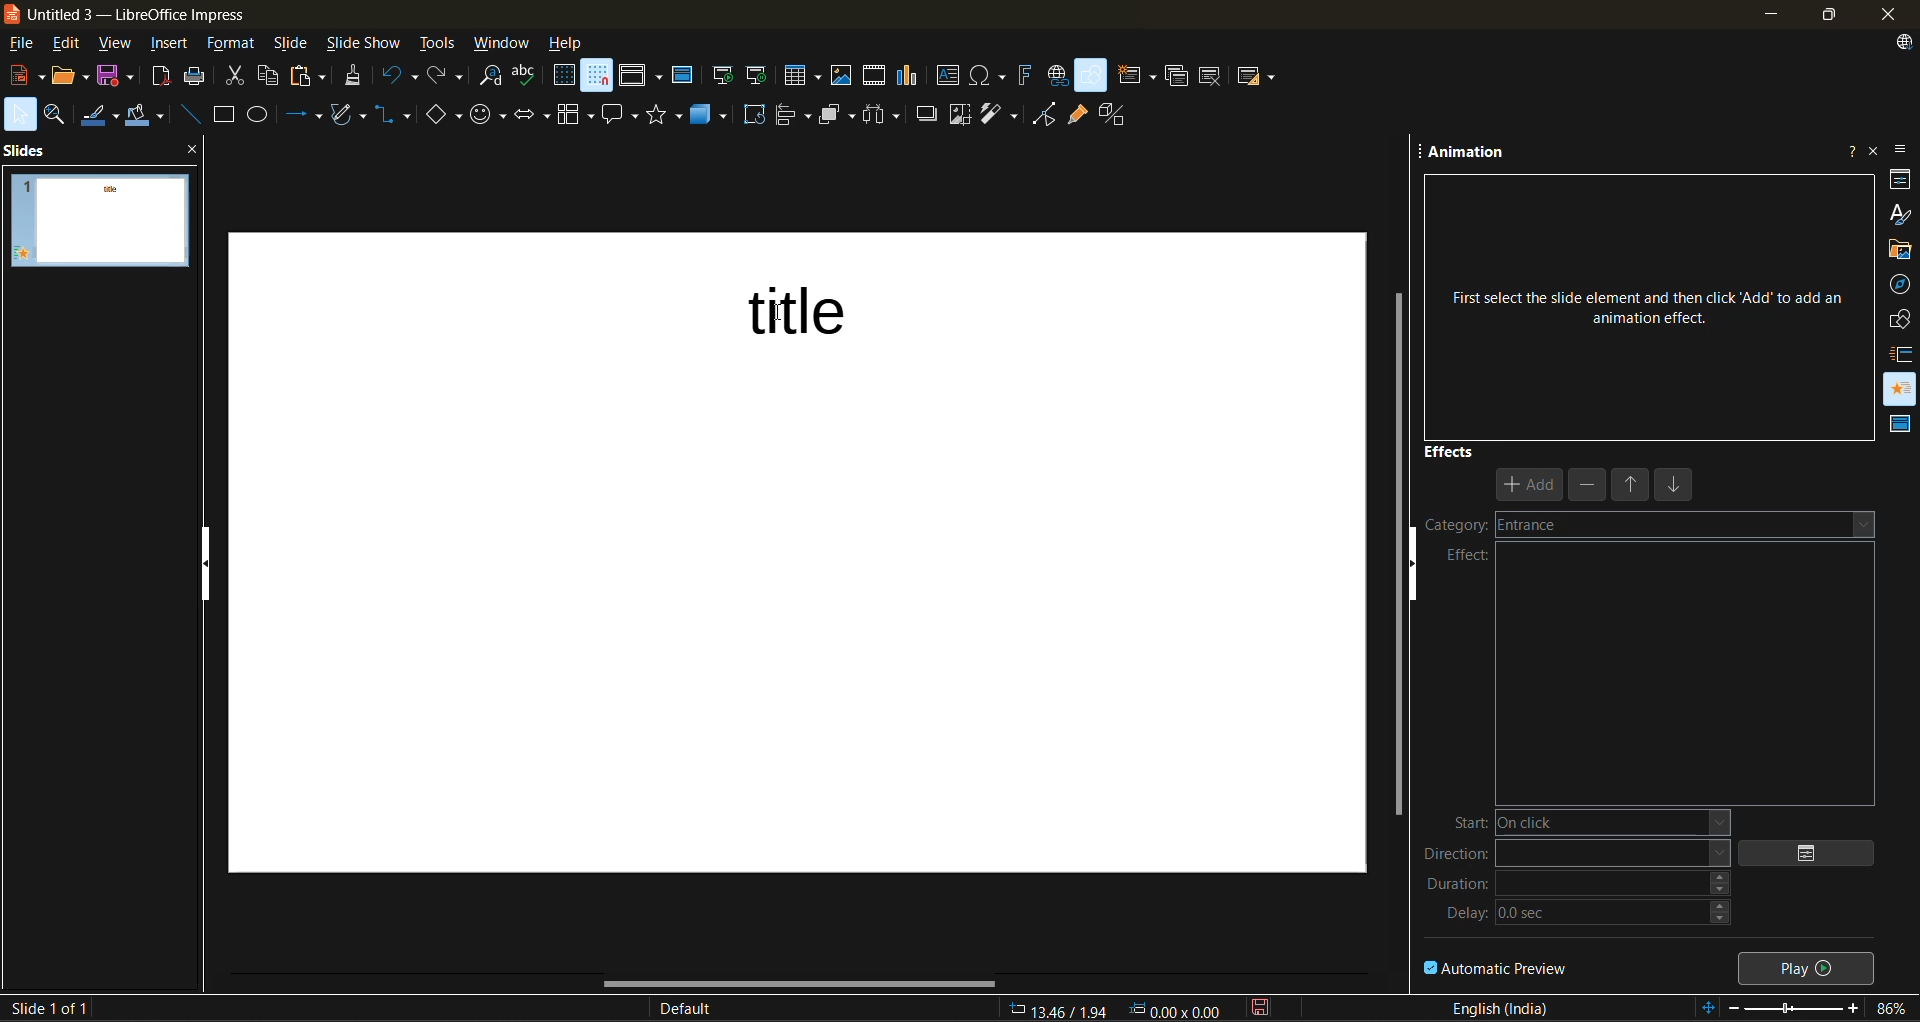 This screenshot has width=1920, height=1022. I want to click on save, so click(118, 75).